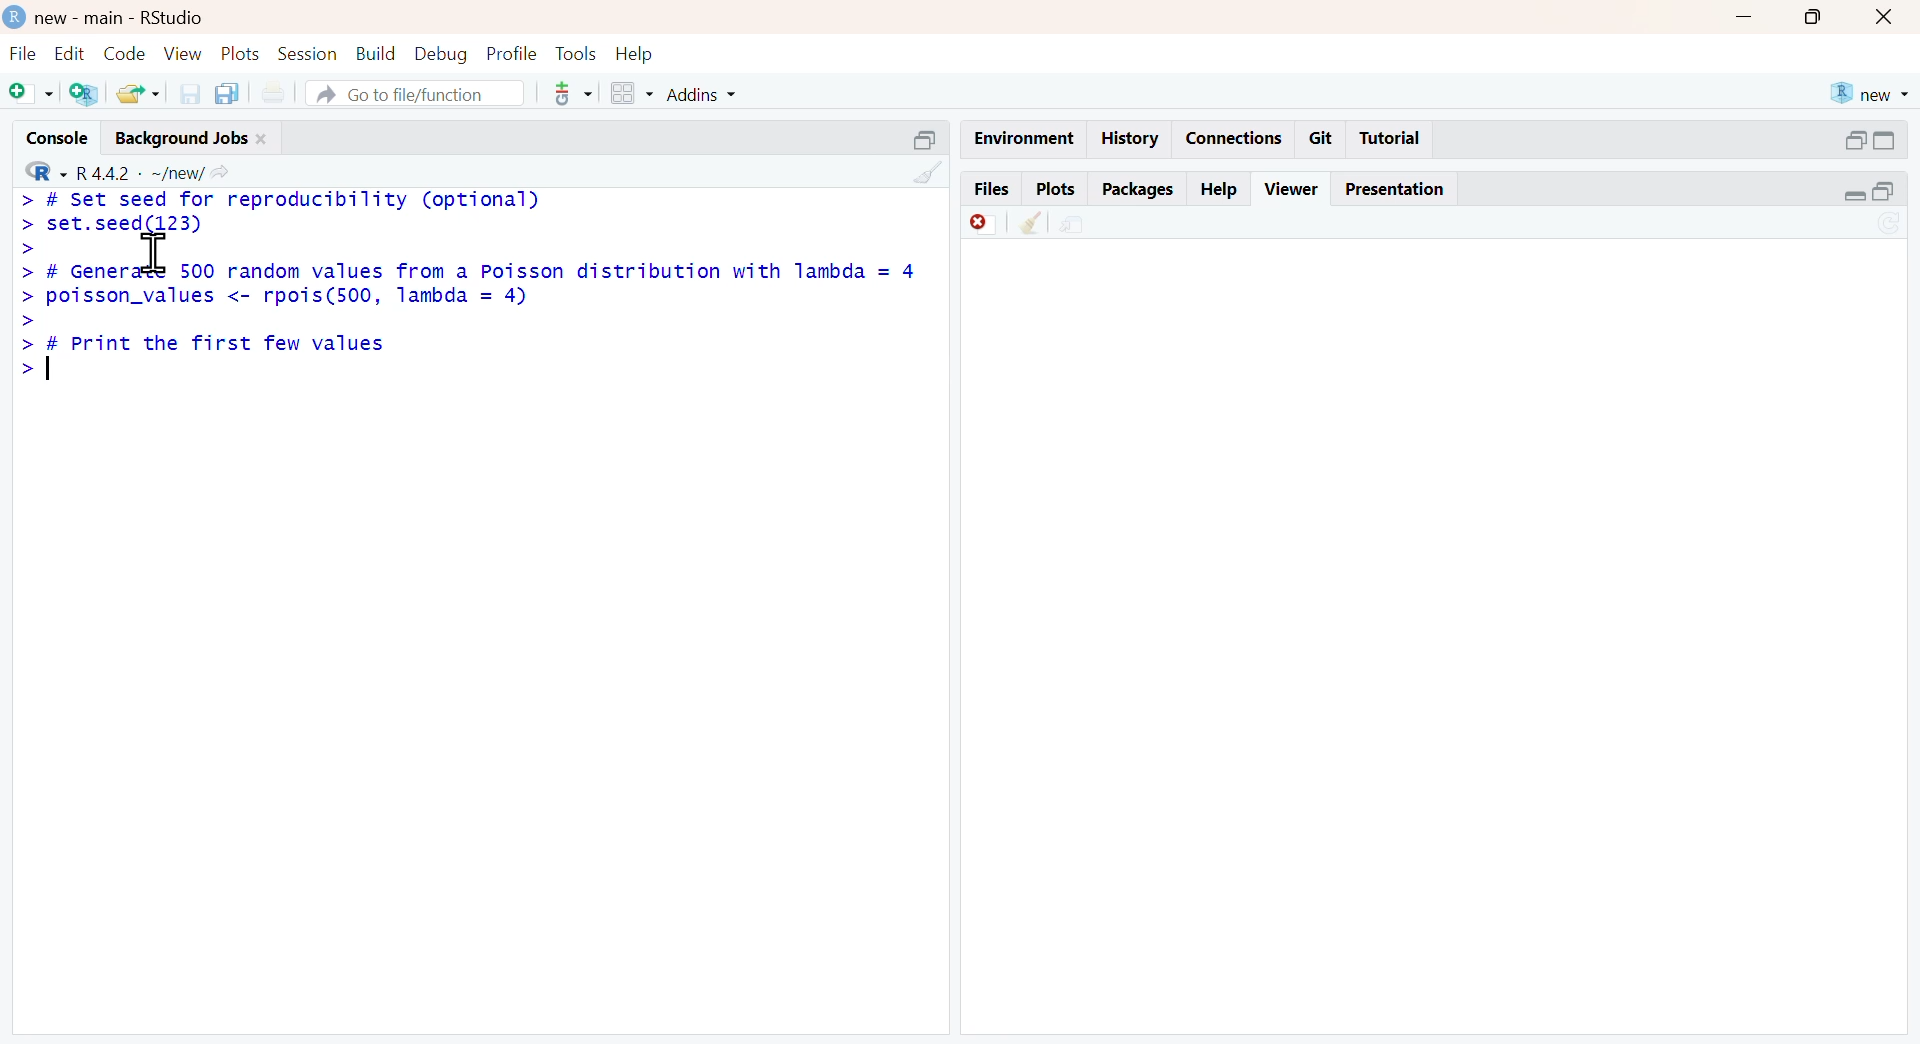 The image size is (1920, 1044). I want to click on code, so click(125, 53).